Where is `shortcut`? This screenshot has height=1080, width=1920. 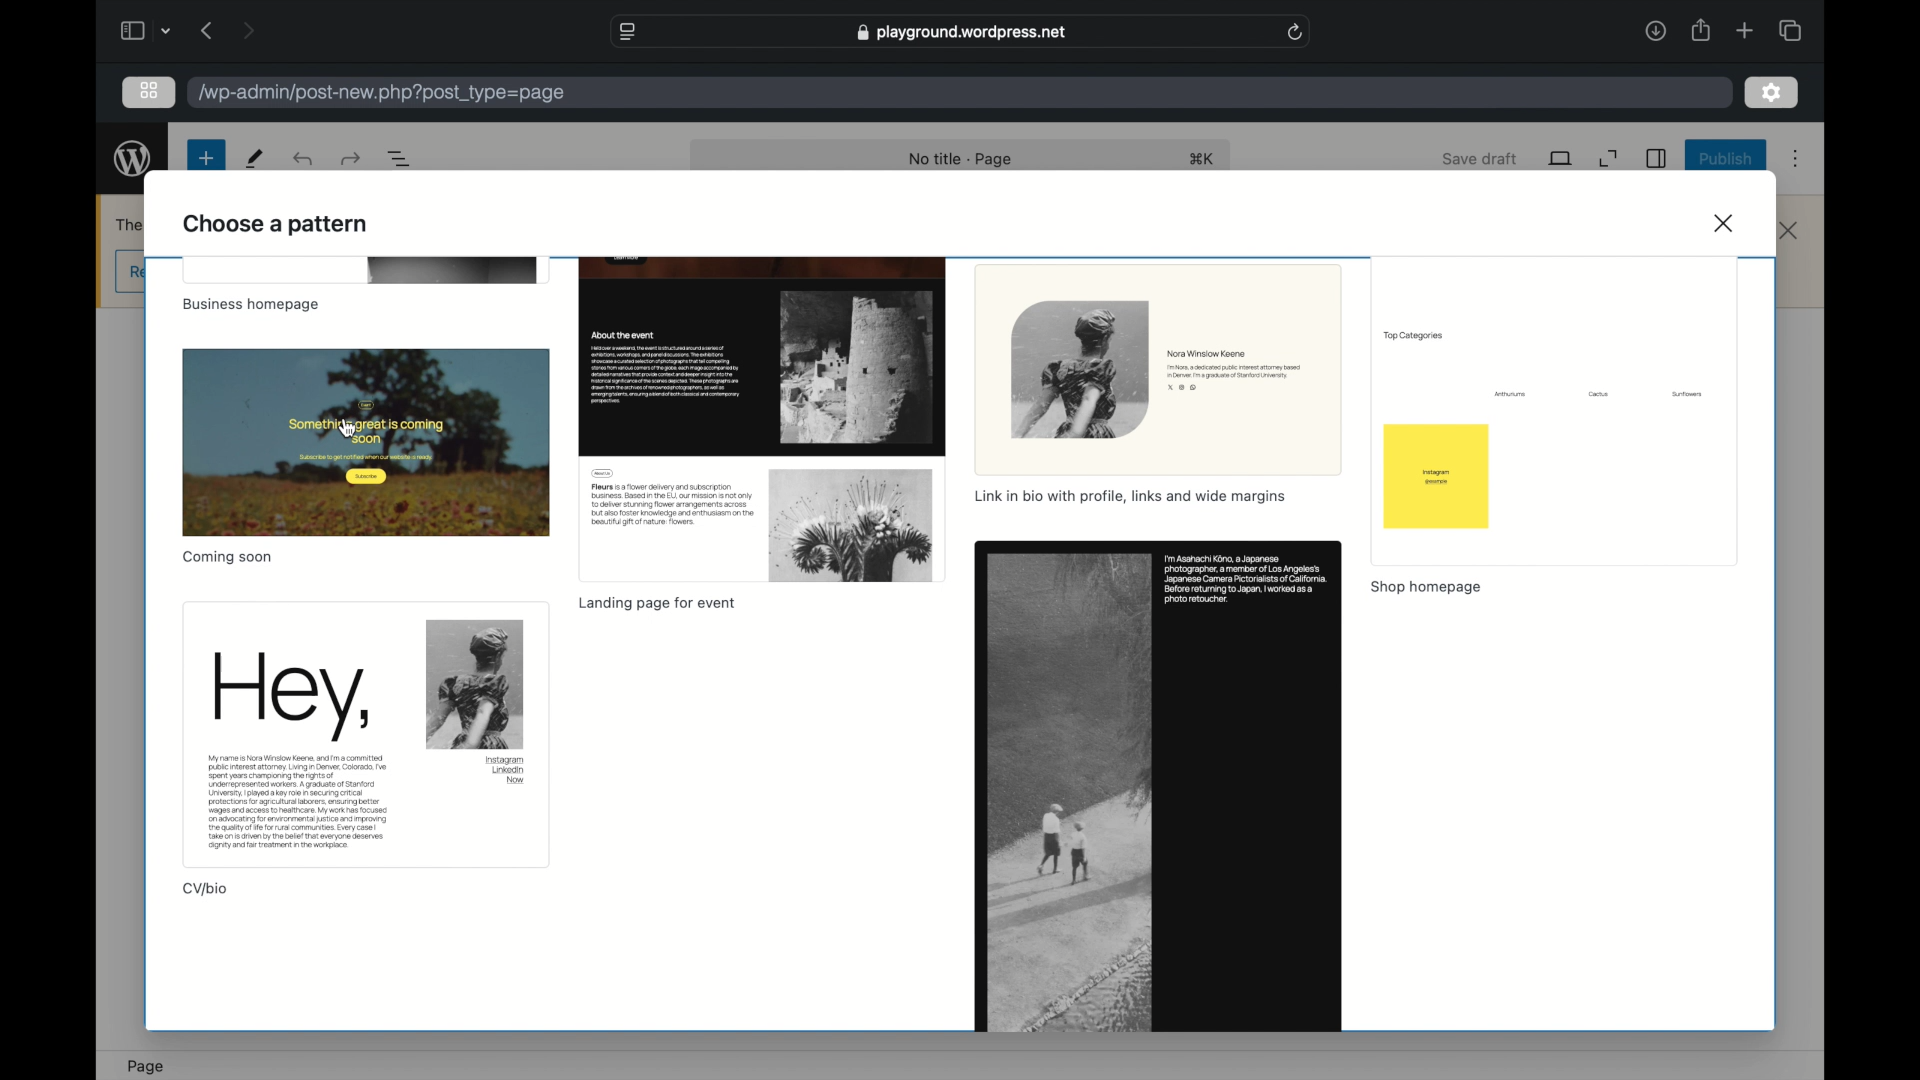 shortcut is located at coordinates (1202, 158).